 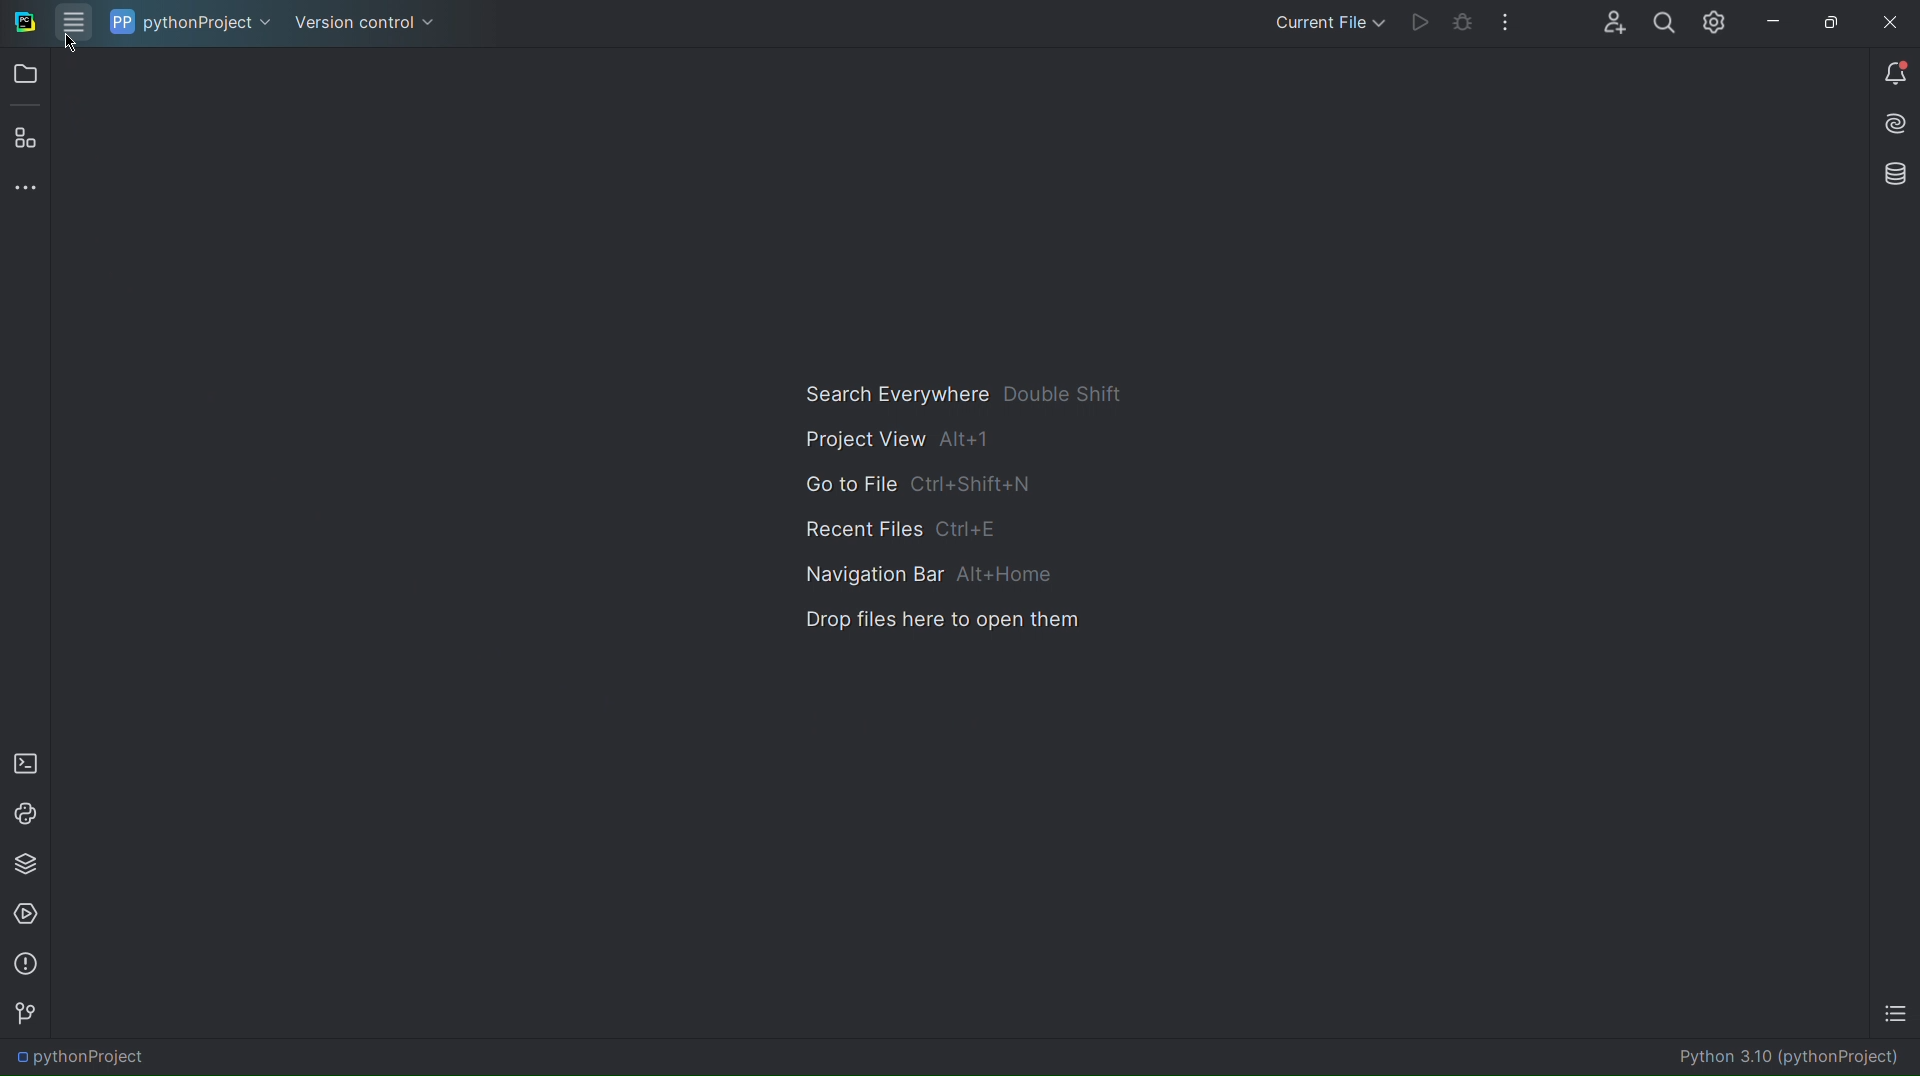 What do you see at coordinates (921, 485) in the screenshot?
I see `Go to File` at bounding box center [921, 485].